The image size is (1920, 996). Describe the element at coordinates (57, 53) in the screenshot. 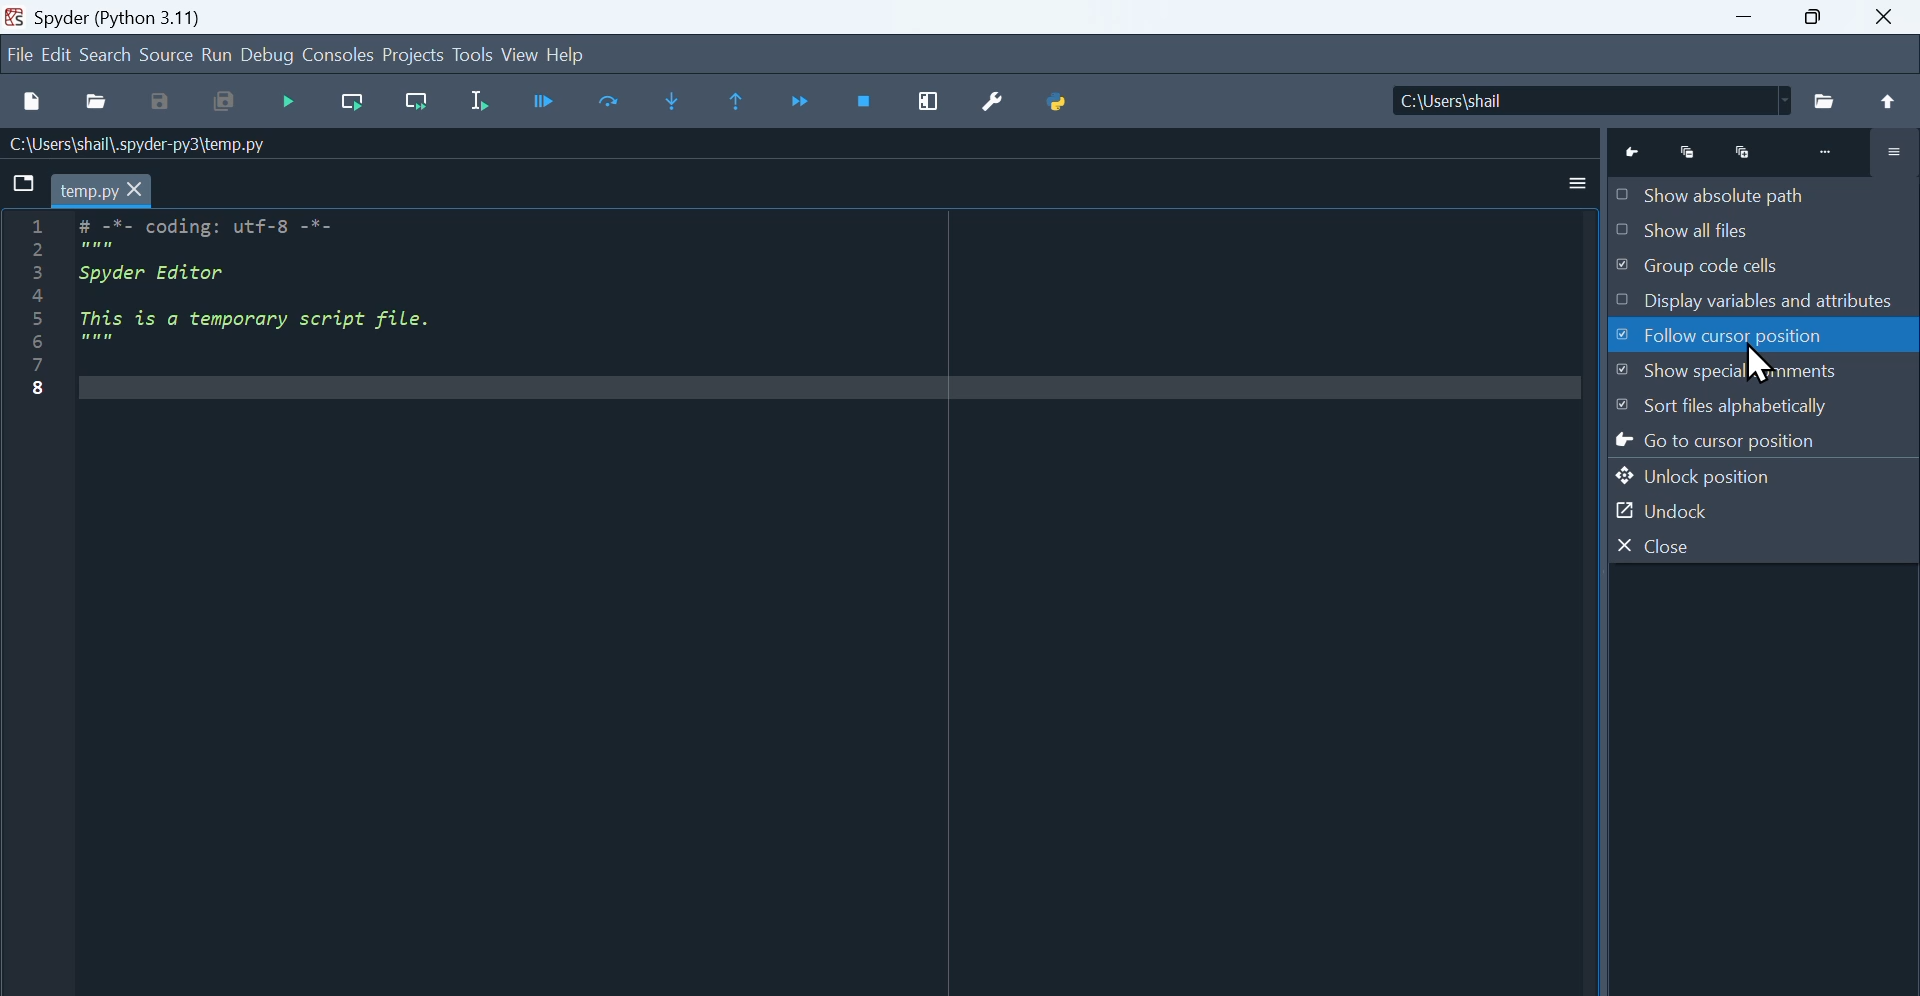

I see `` at that location.